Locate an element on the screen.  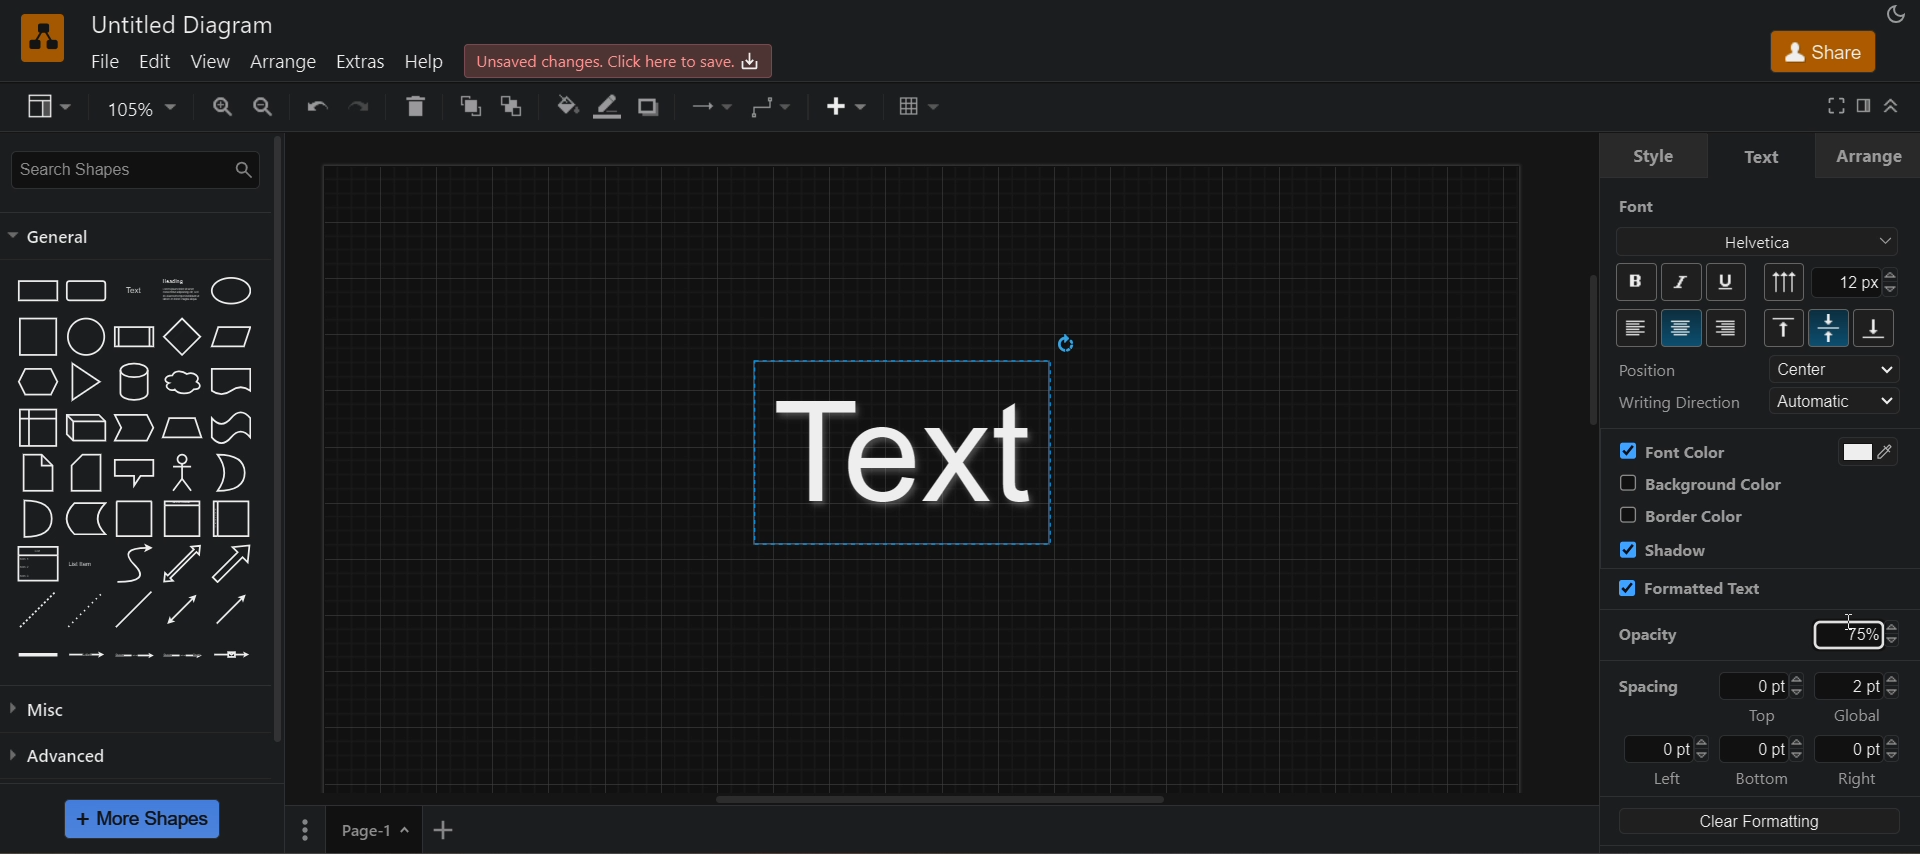
title is located at coordinates (183, 25).